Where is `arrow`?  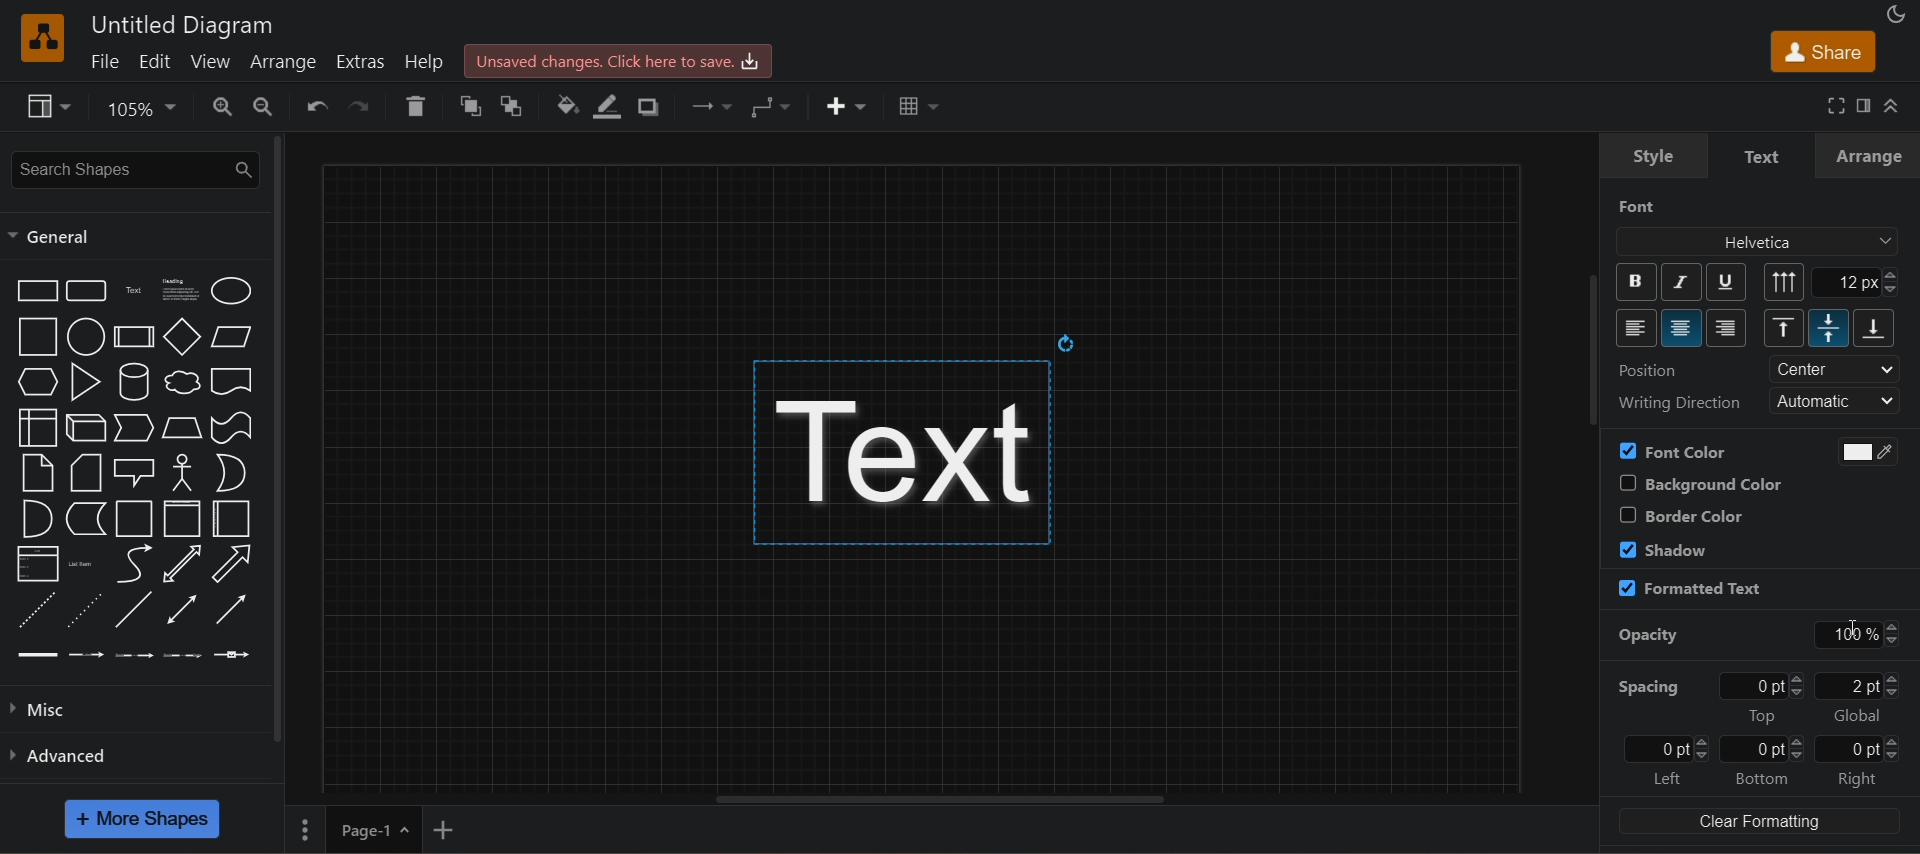 arrow is located at coordinates (234, 564).